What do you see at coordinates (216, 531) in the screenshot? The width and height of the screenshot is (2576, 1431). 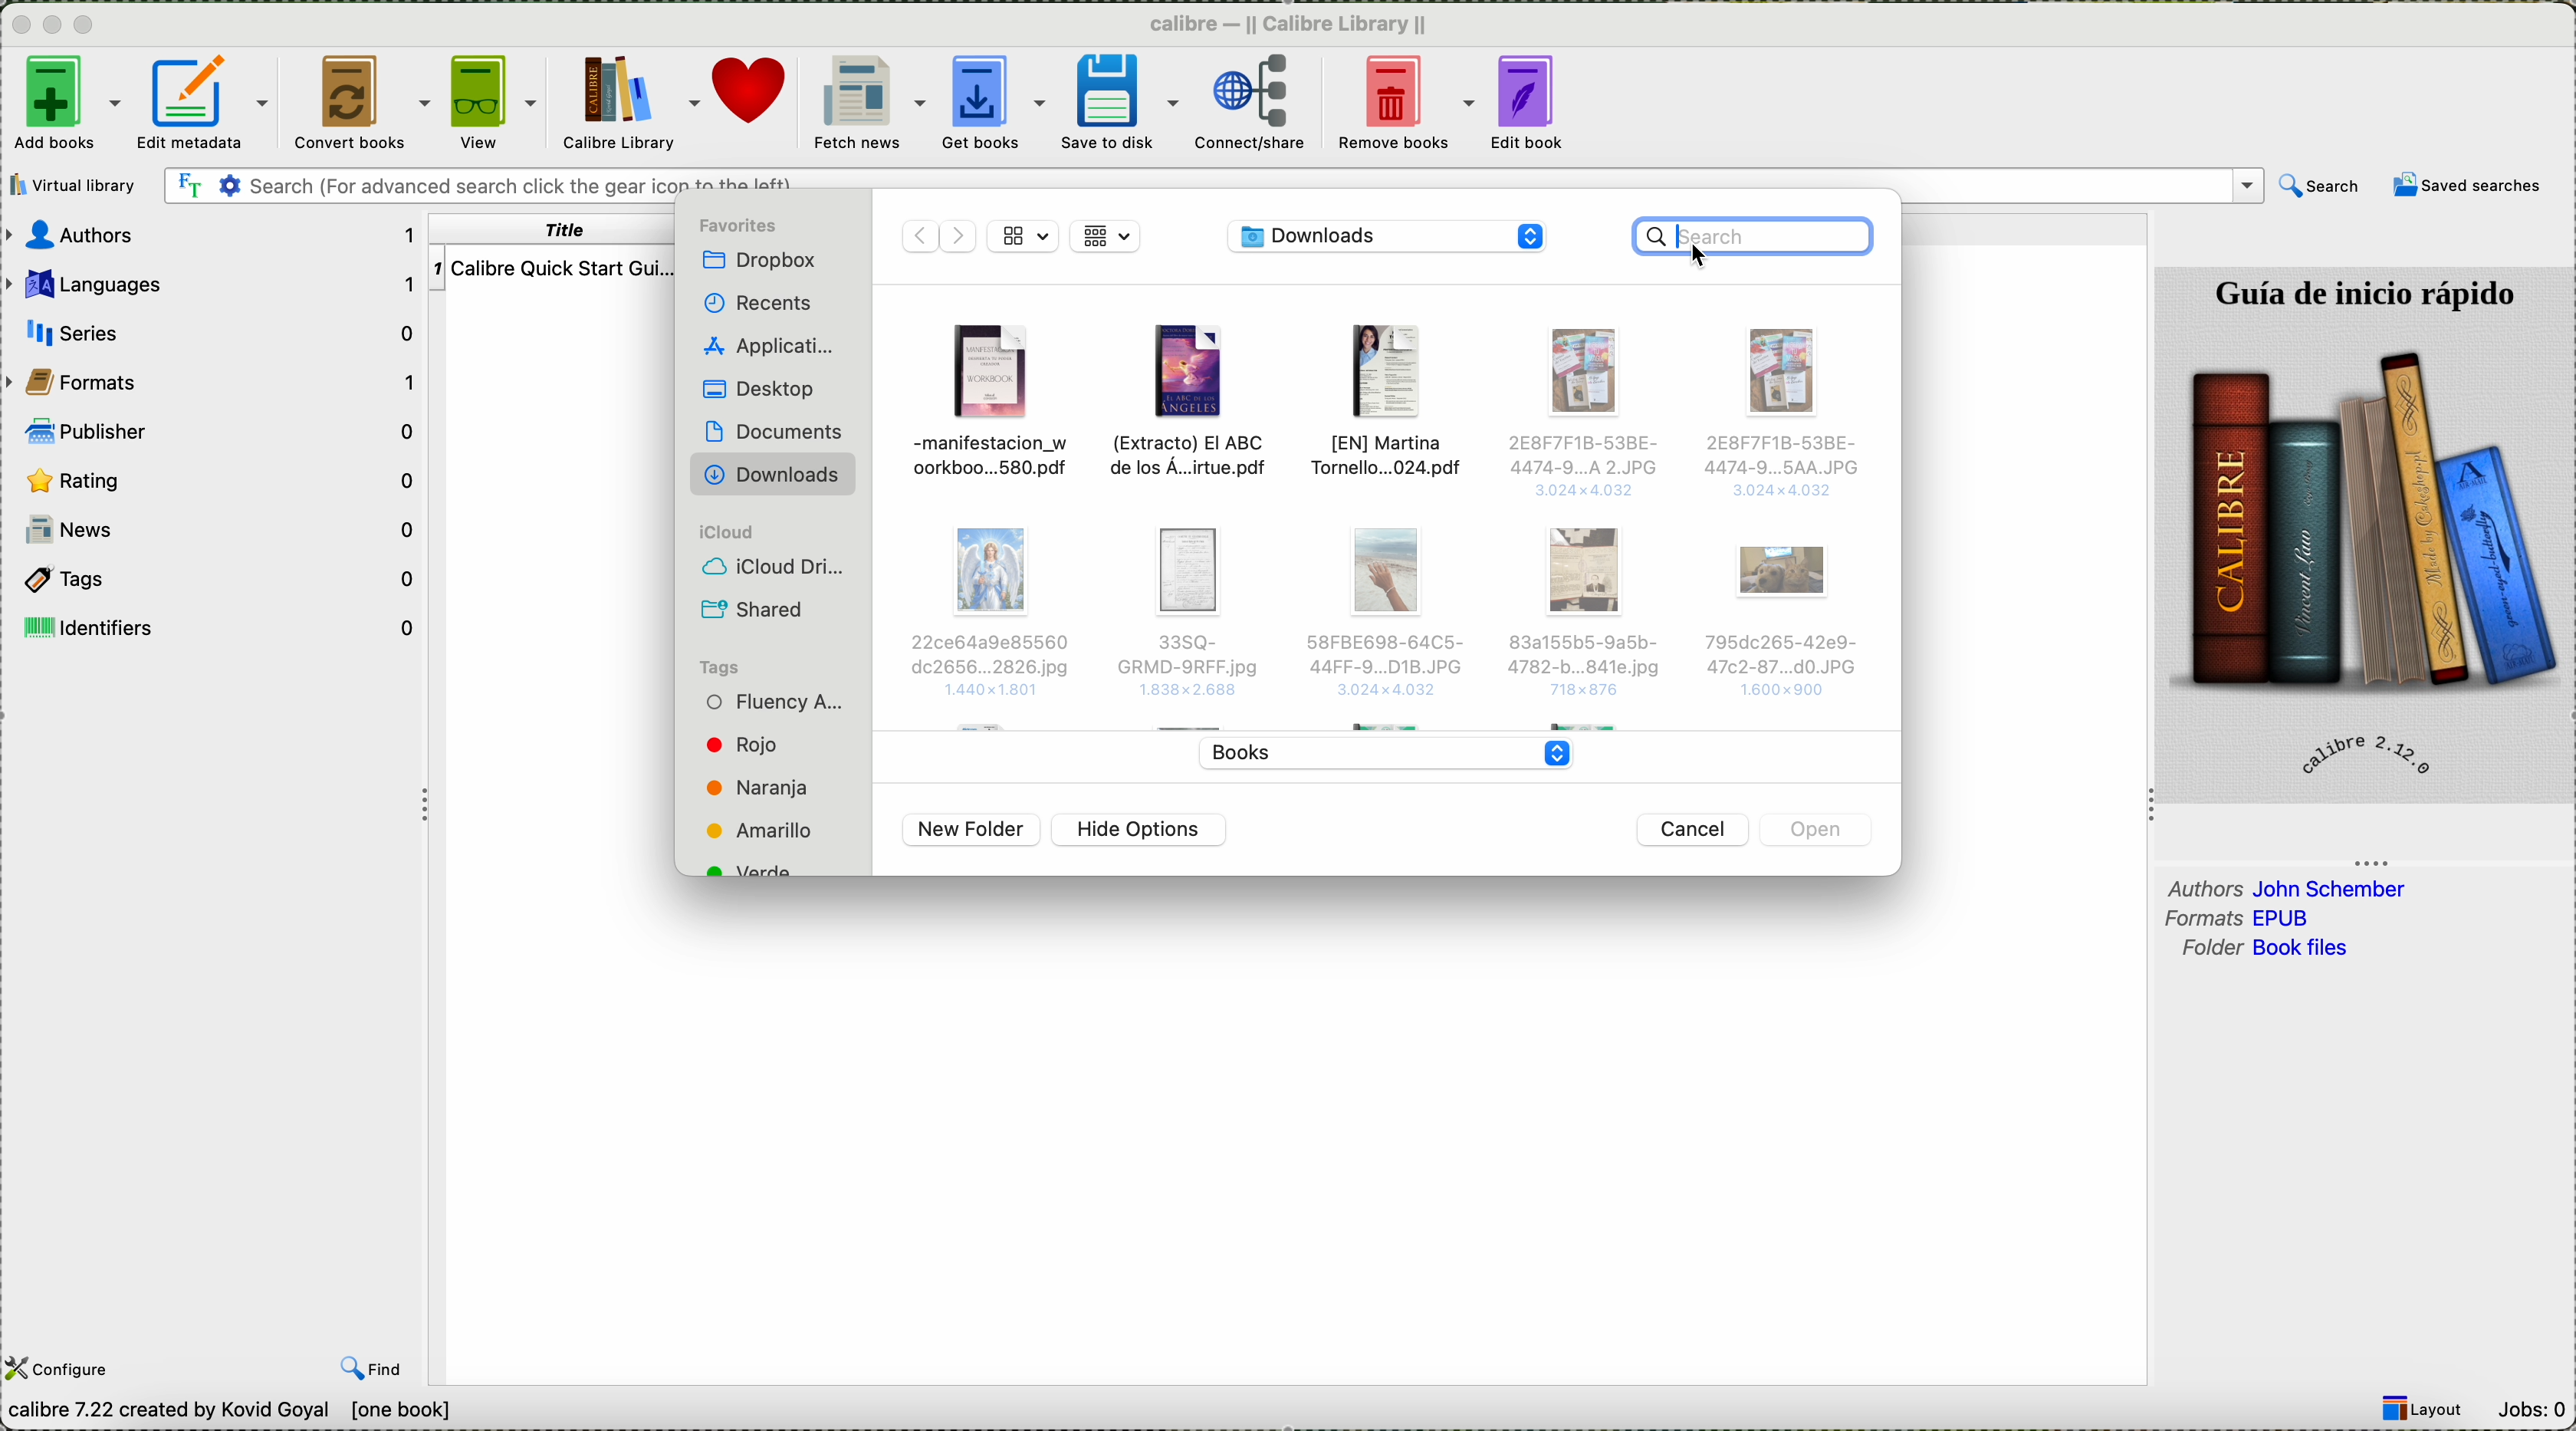 I see `news` at bounding box center [216, 531].